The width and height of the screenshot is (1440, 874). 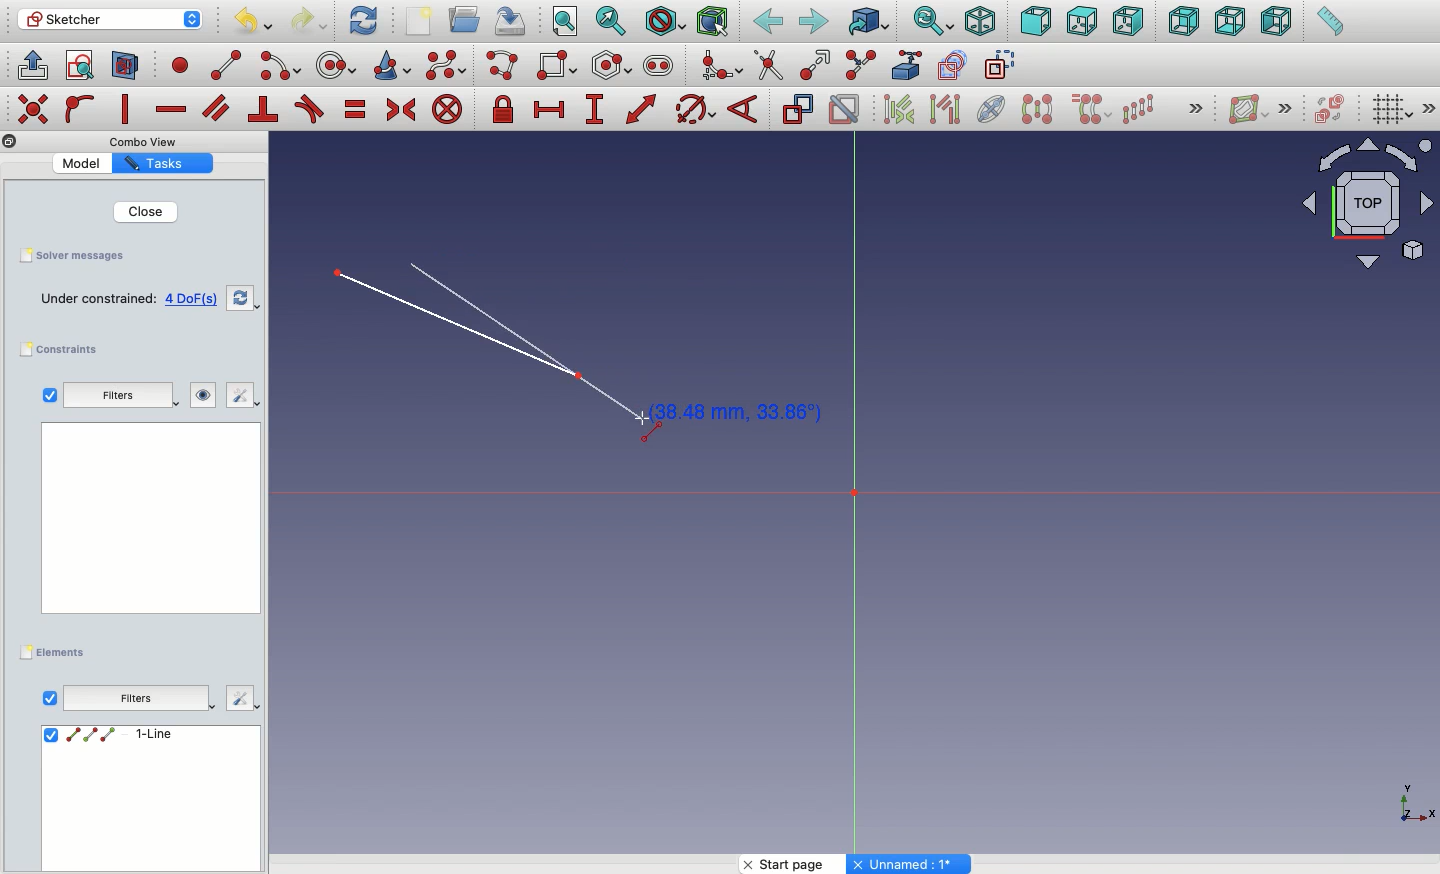 What do you see at coordinates (1182, 22) in the screenshot?
I see `Rear` at bounding box center [1182, 22].